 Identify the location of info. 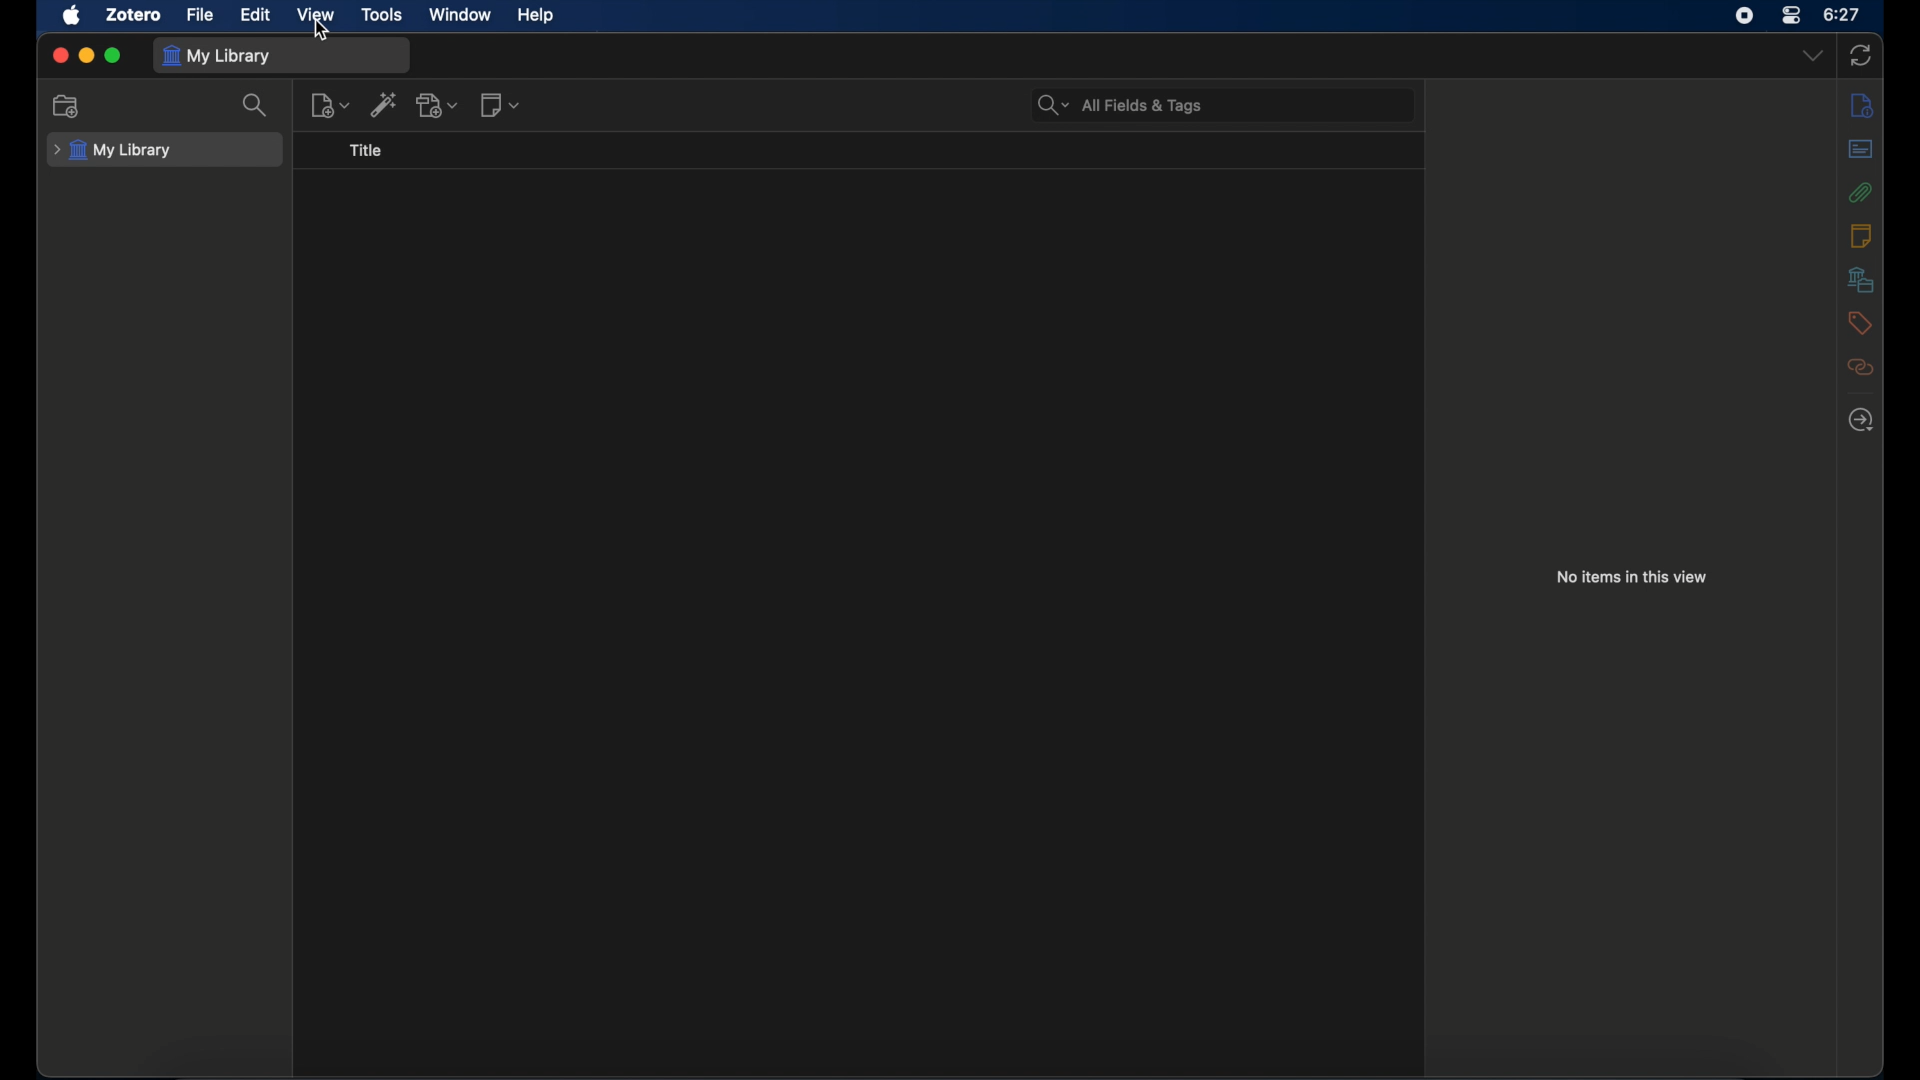
(1862, 106).